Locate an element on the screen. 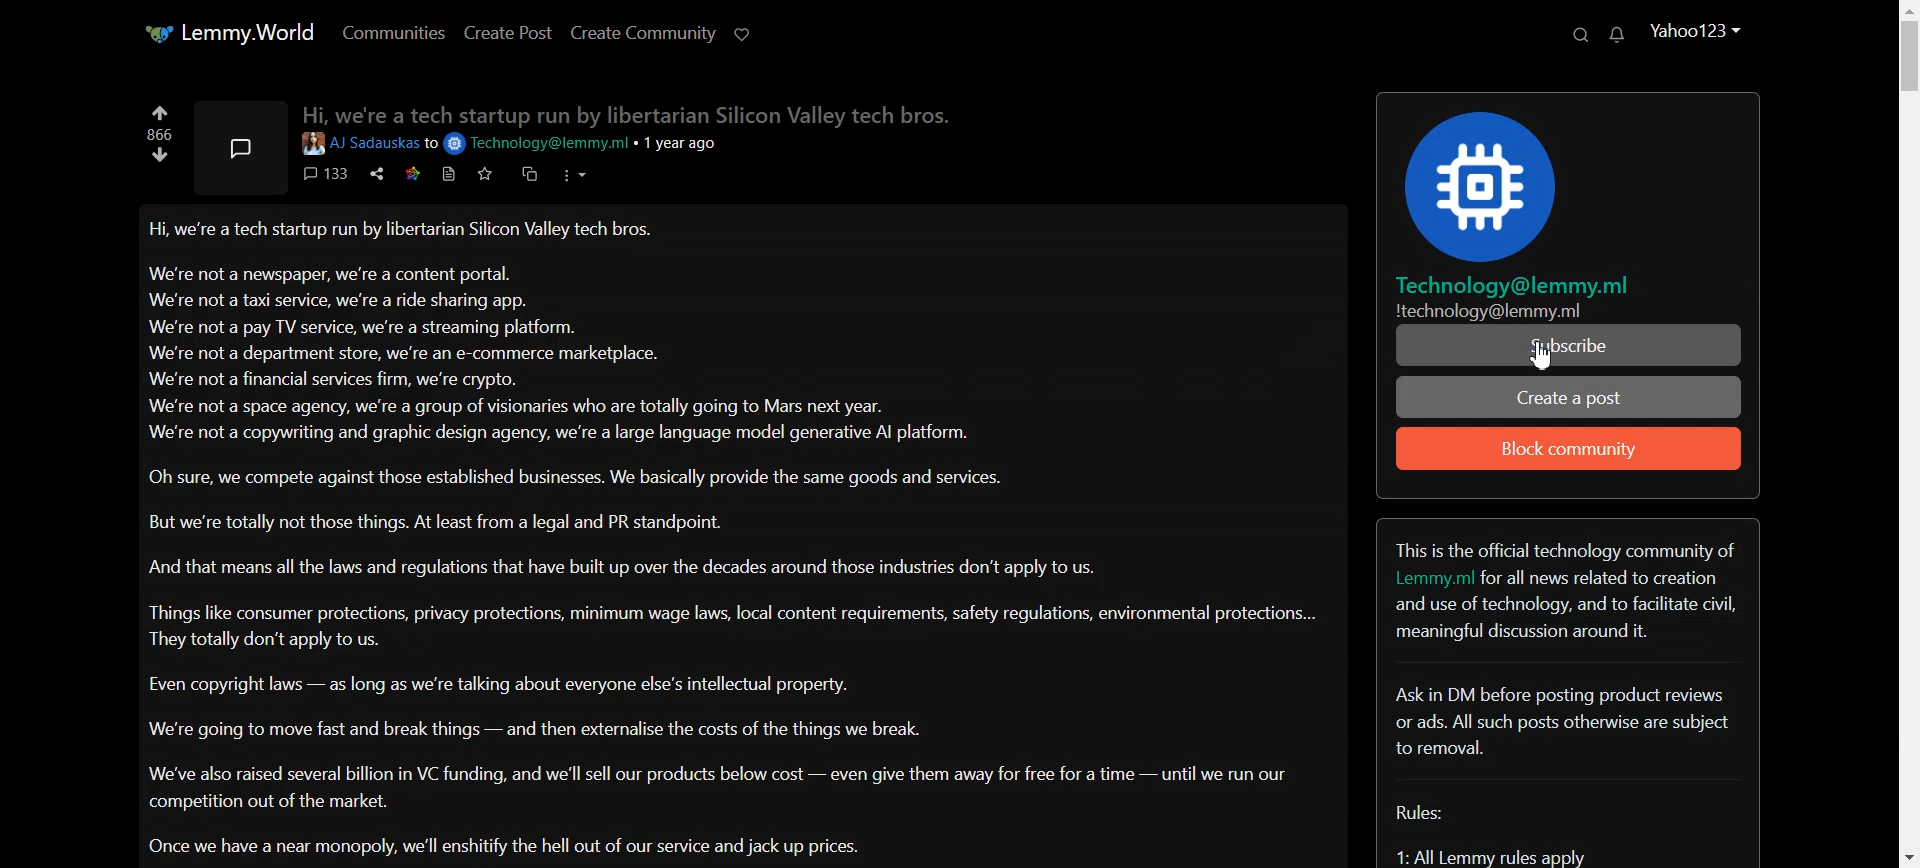  Channel icon is located at coordinates (1568, 175).